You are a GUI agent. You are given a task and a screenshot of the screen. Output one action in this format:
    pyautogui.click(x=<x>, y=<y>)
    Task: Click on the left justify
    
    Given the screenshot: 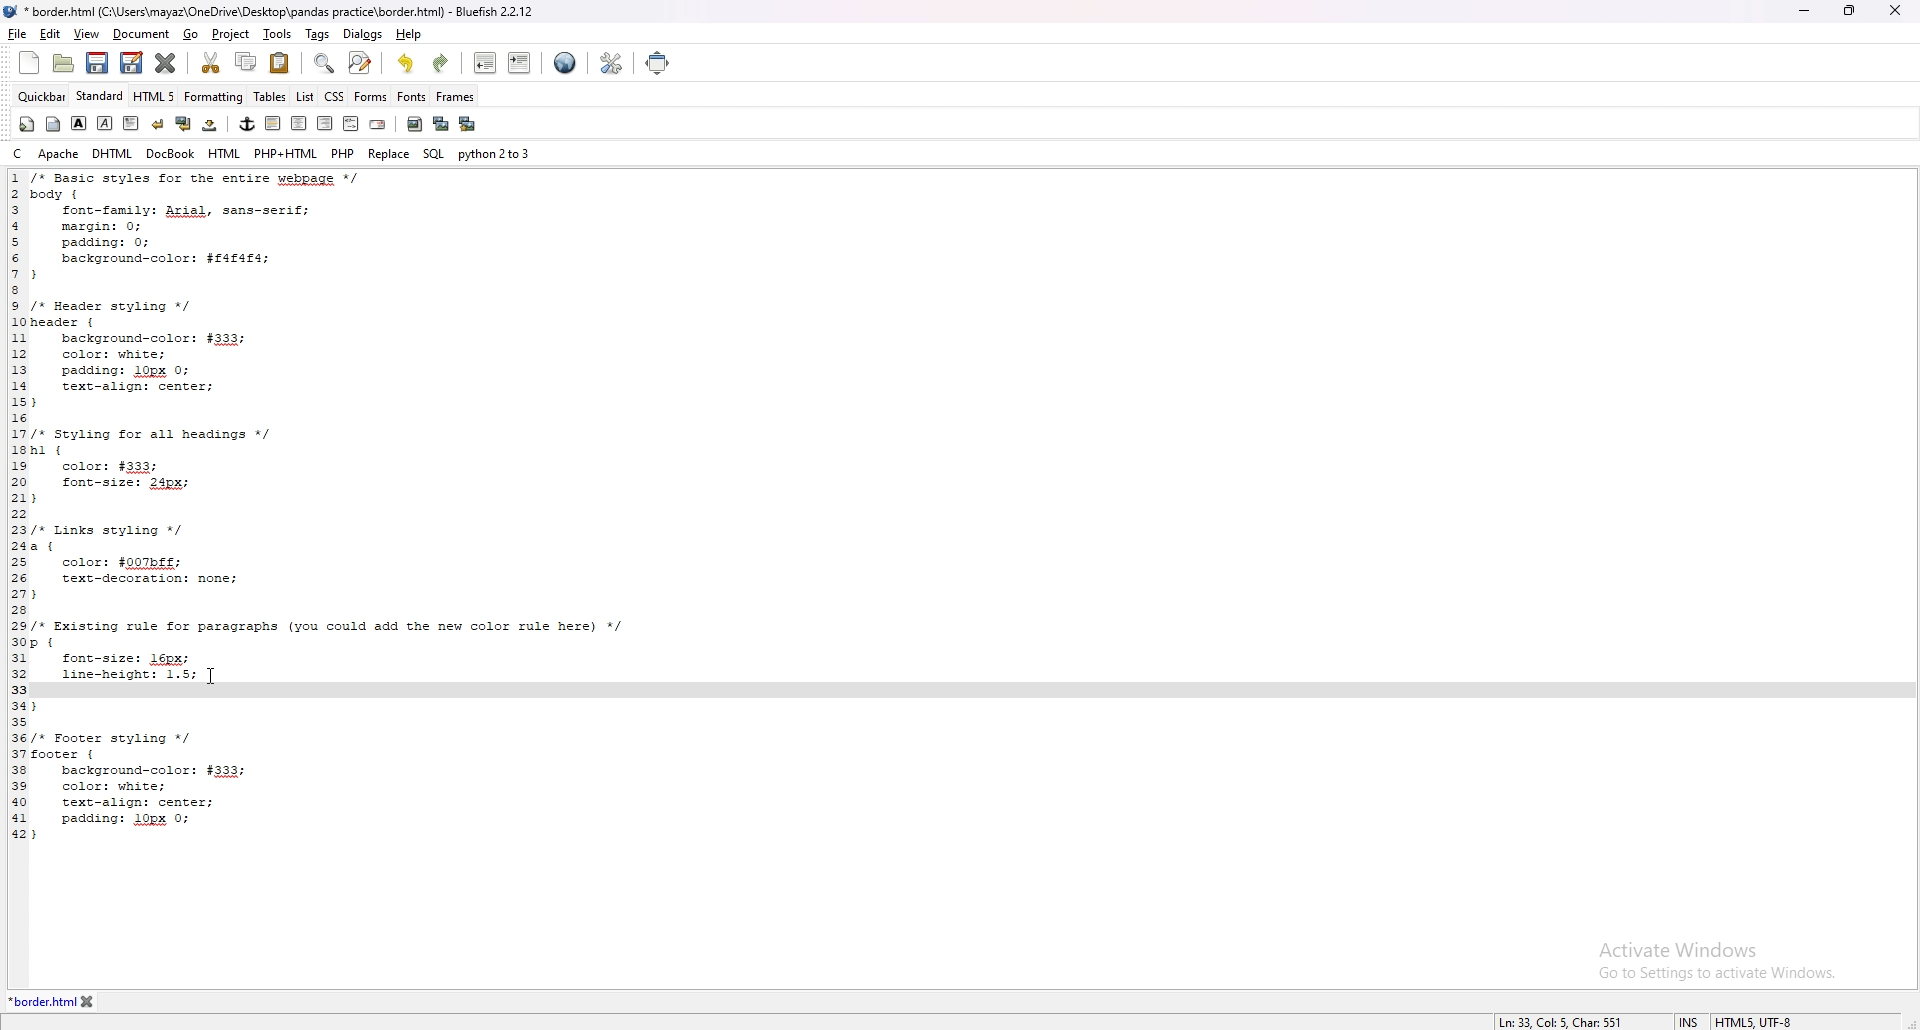 What is the action you would take?
    pyautogui.click(x=274, y=123)
    